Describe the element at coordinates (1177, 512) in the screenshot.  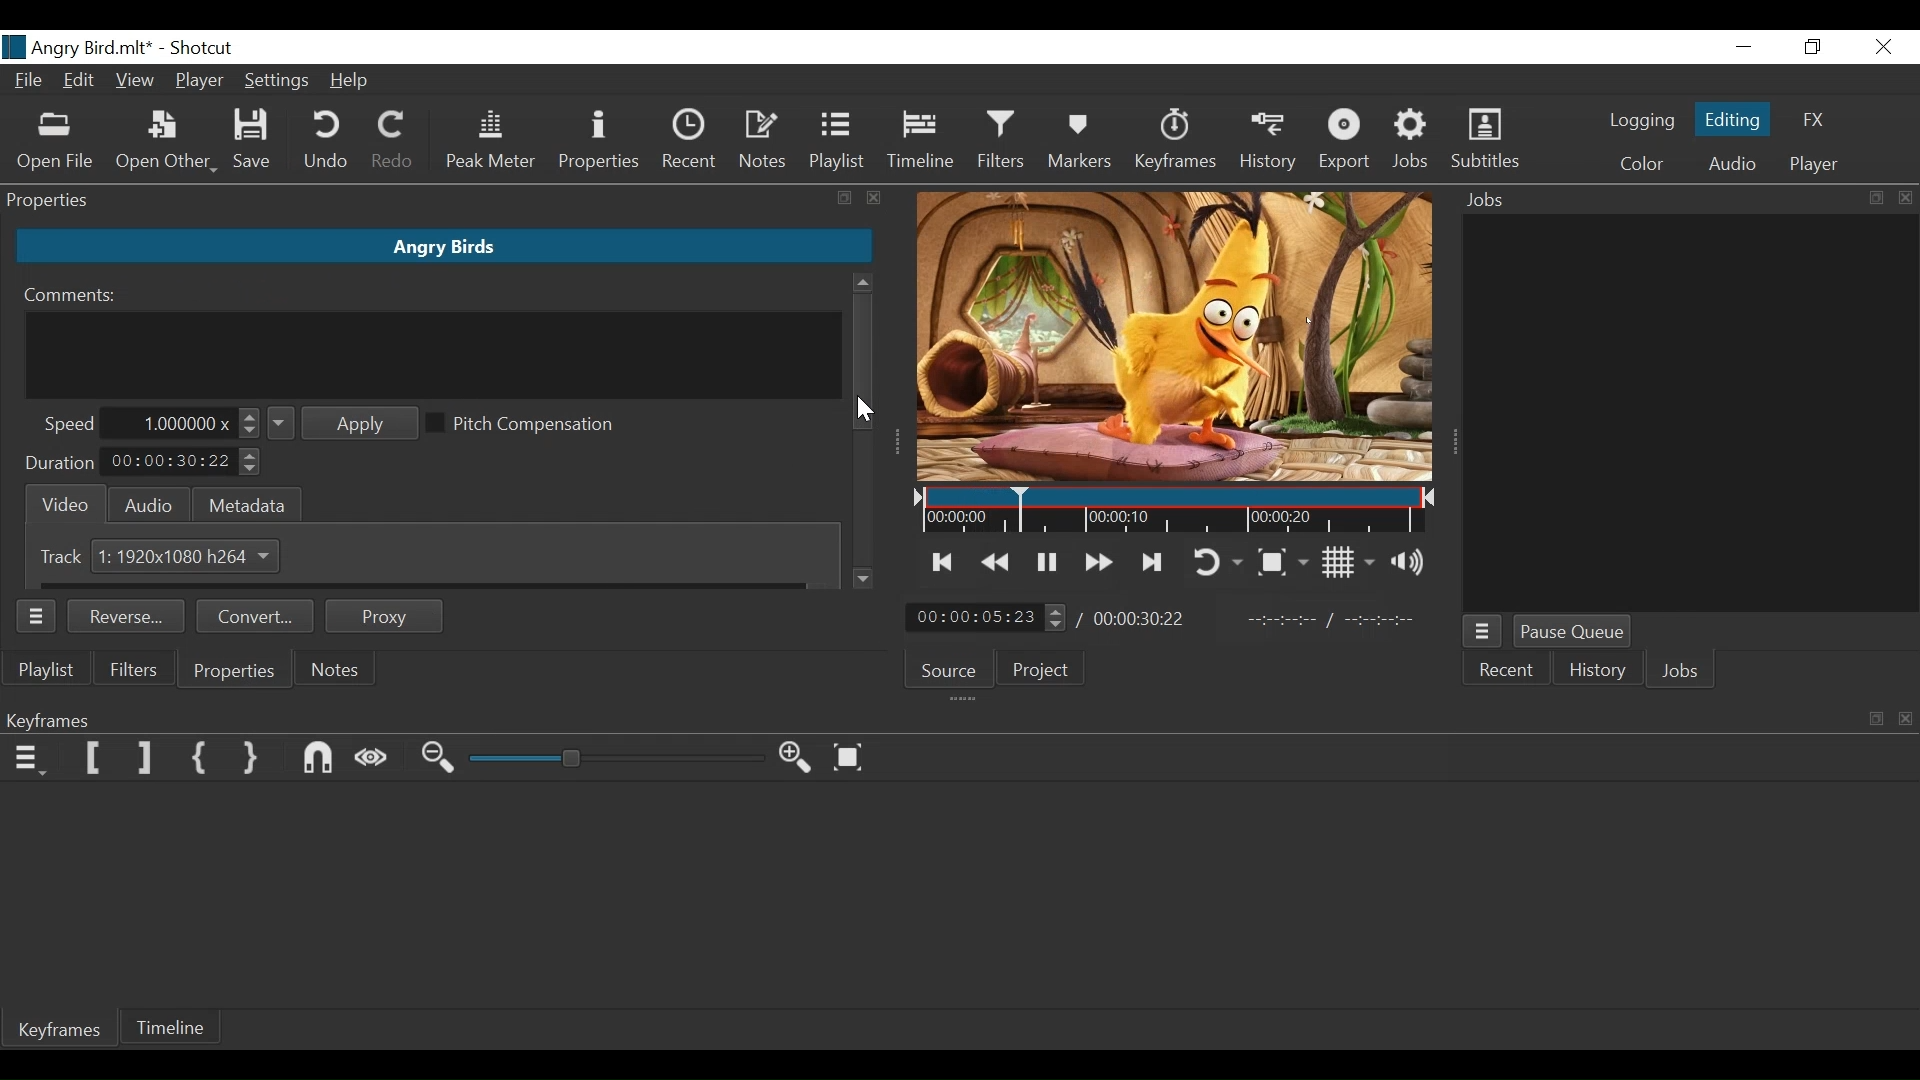
I see `Timeline` at that location.